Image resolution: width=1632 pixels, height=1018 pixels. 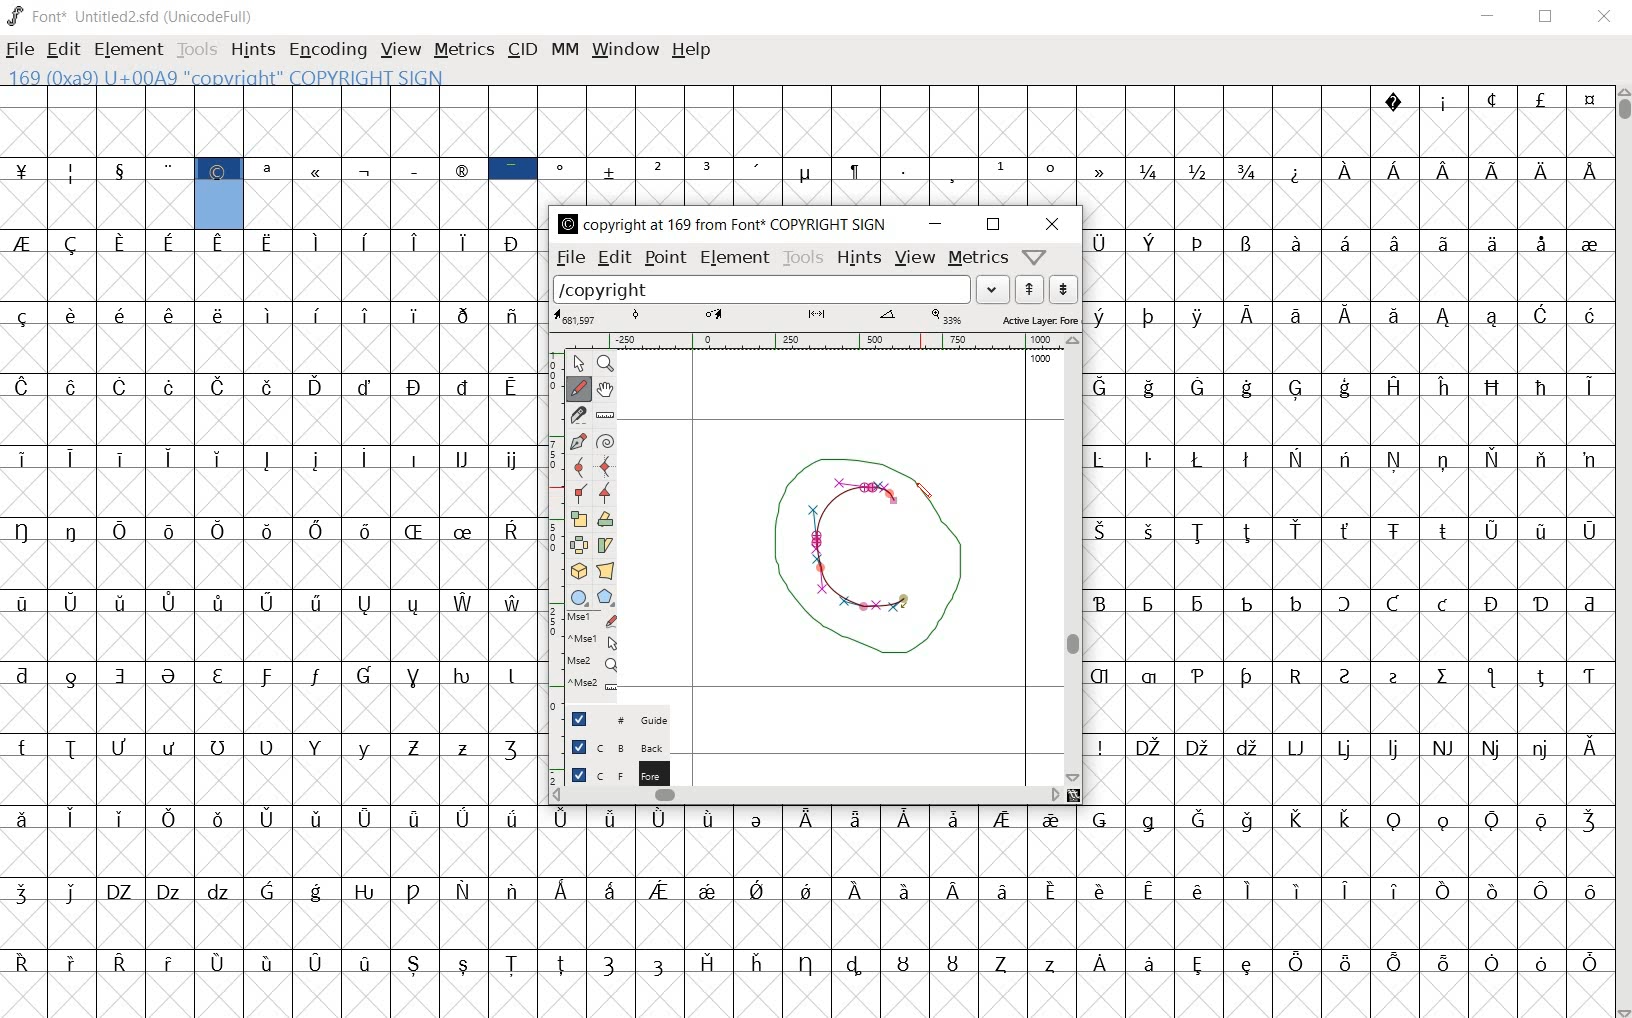 I want to click on 169 (0x9a) U+00A9 "copyright" COPYRIGHT SIGN, so click(x=220, y=191).